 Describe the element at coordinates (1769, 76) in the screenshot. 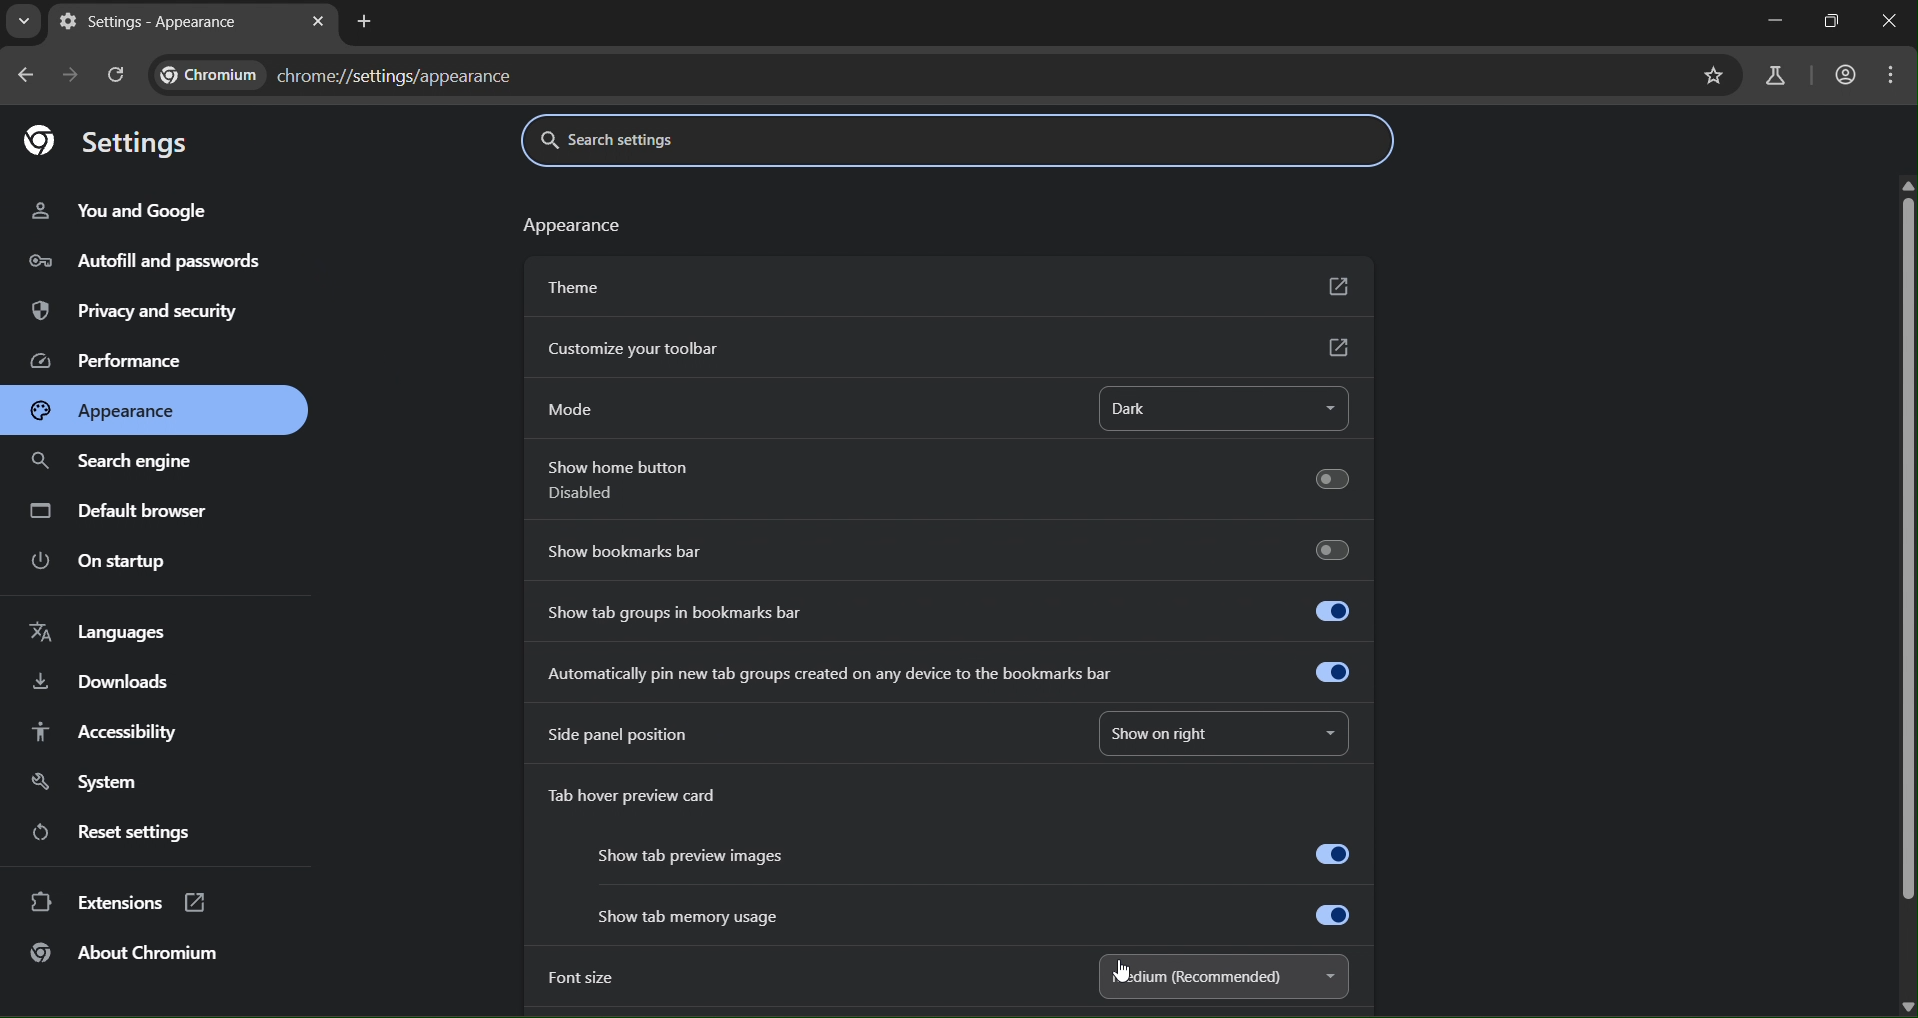

I see `search labs` at that location.